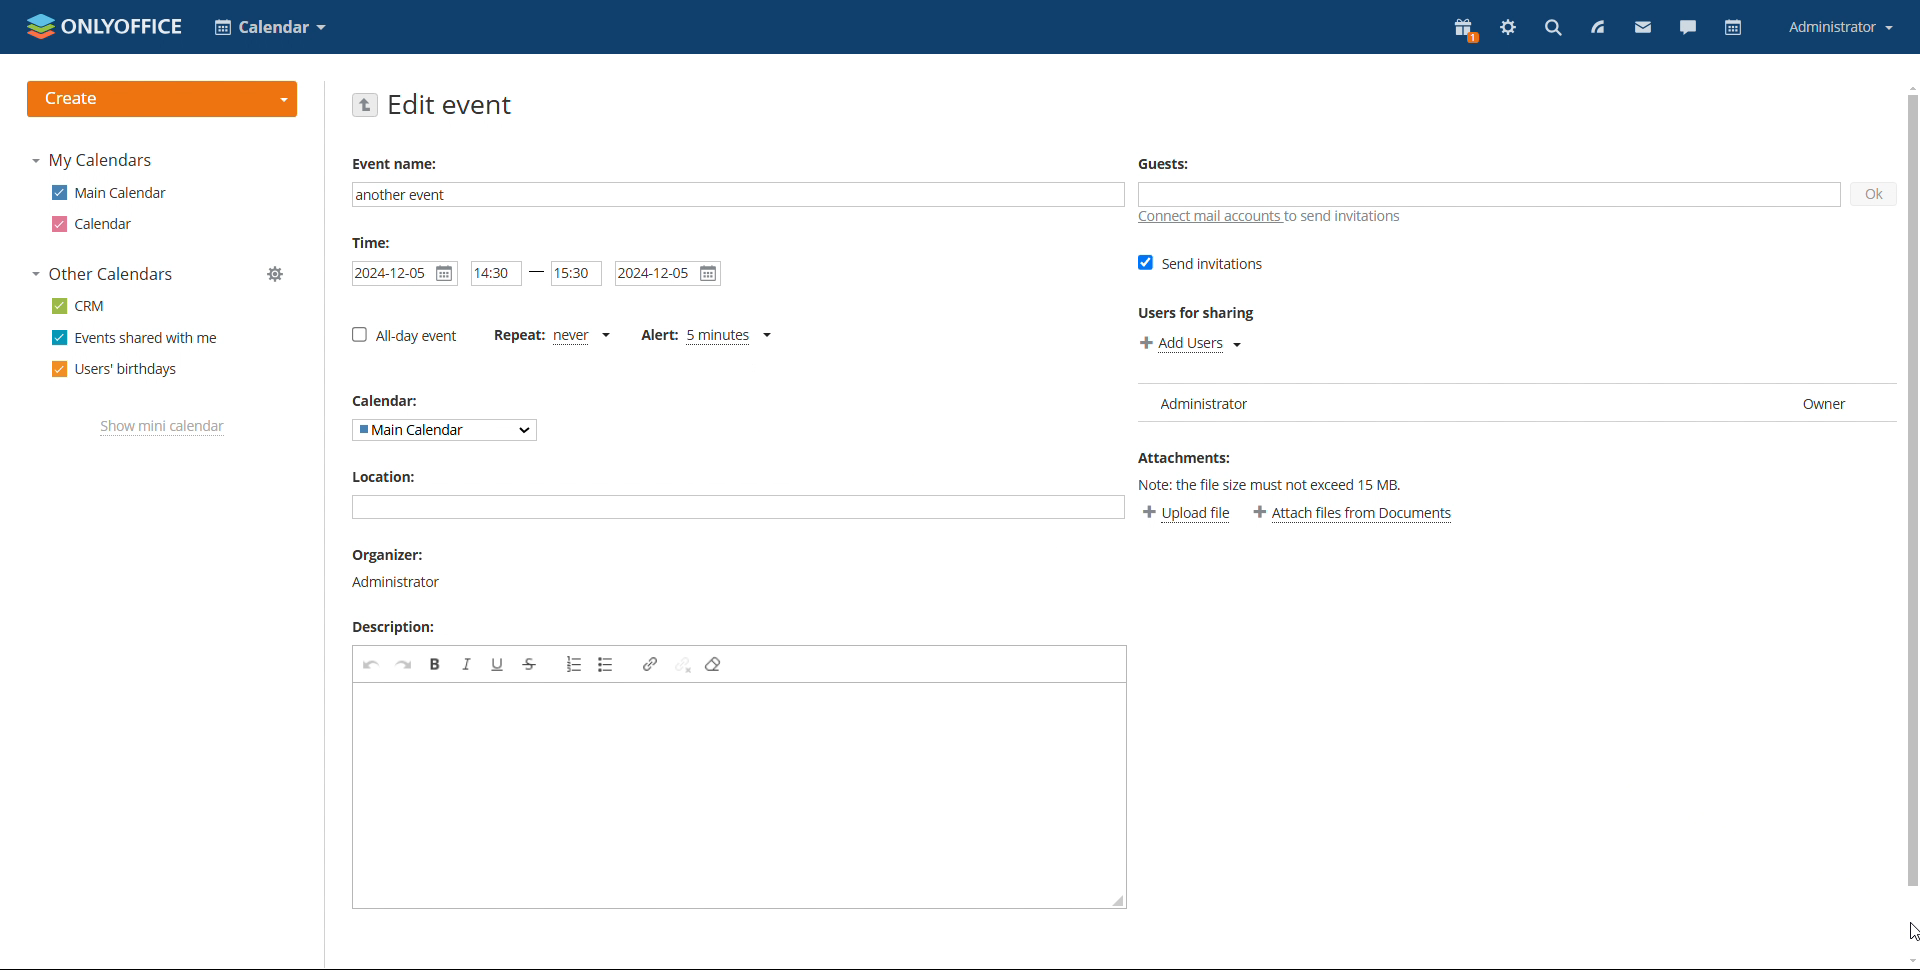 The height and width of the screenshot is (970, 1920). What do you see at coordinates (714, 665) in the screenshot?
I see `remove format` at bounding box center [714, 665].